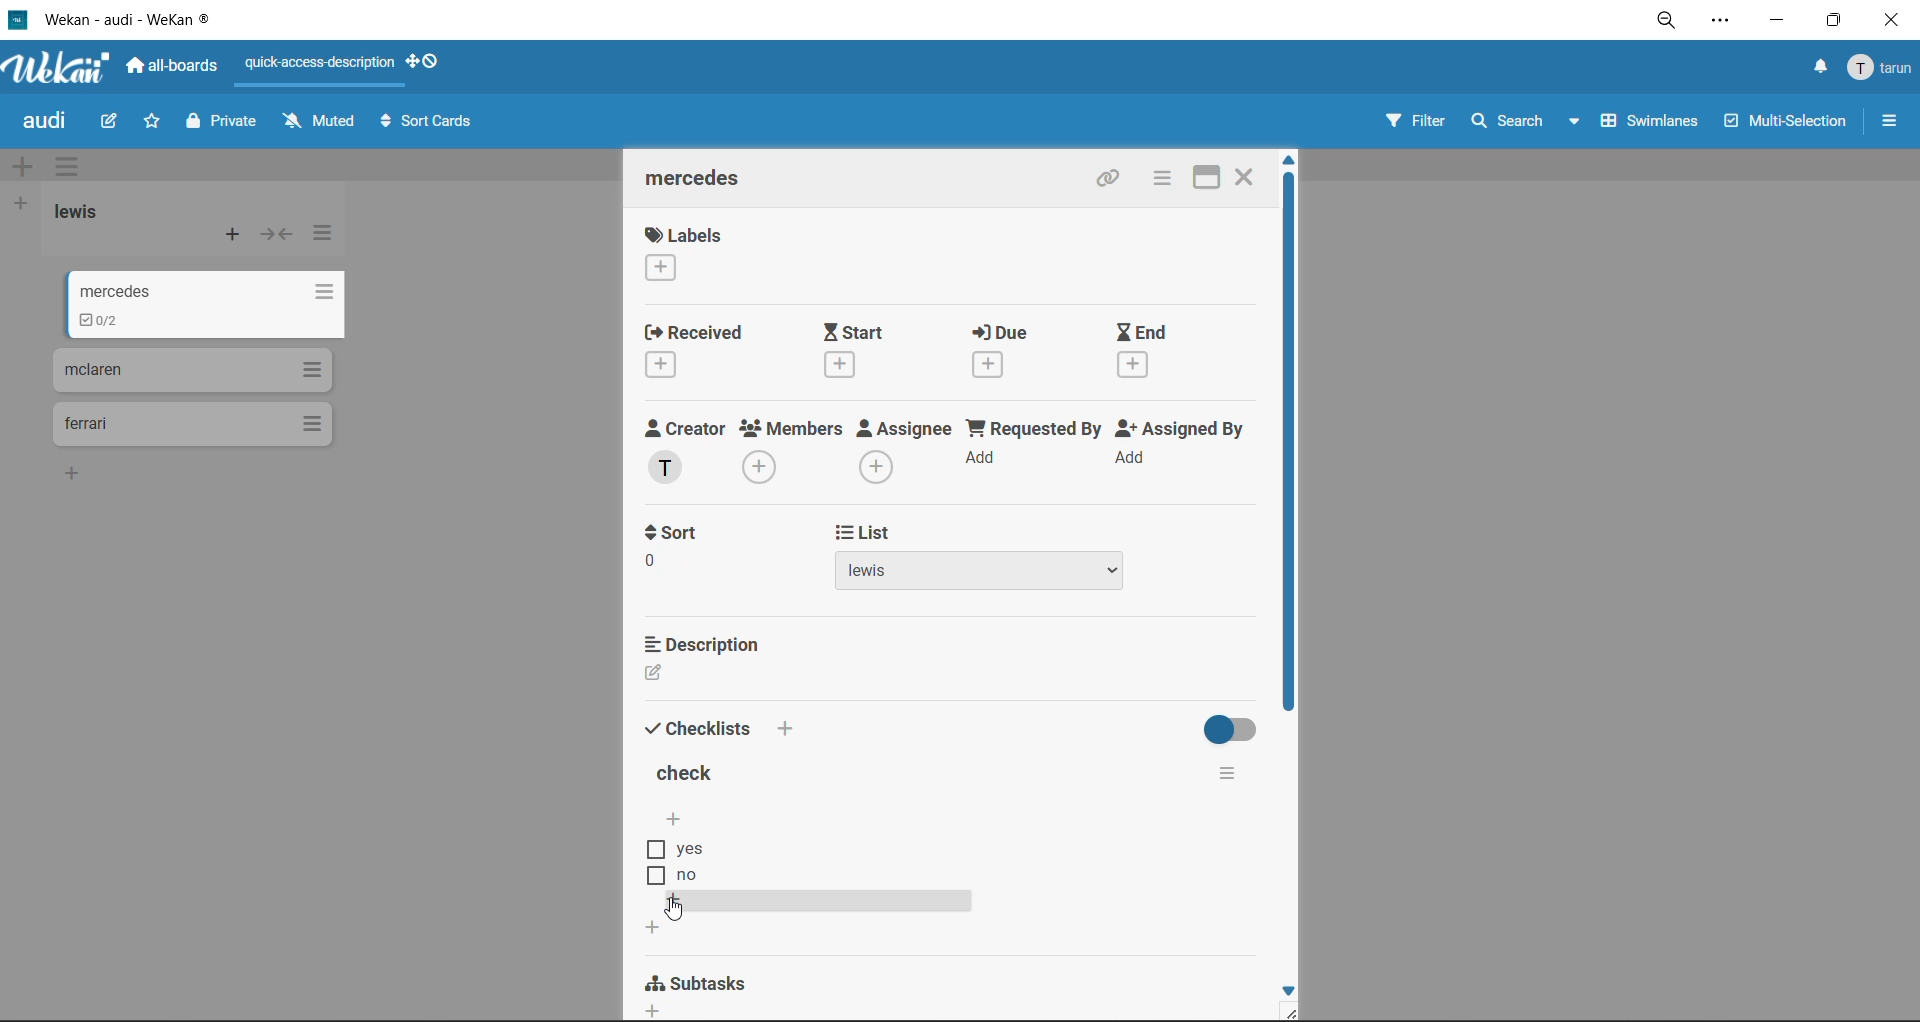 This screenshot has height=1022, width=1920. What do you see at coordinates (1834, 22) in the screenshot?
I see `maximize` at bounding box center [1834, 22].